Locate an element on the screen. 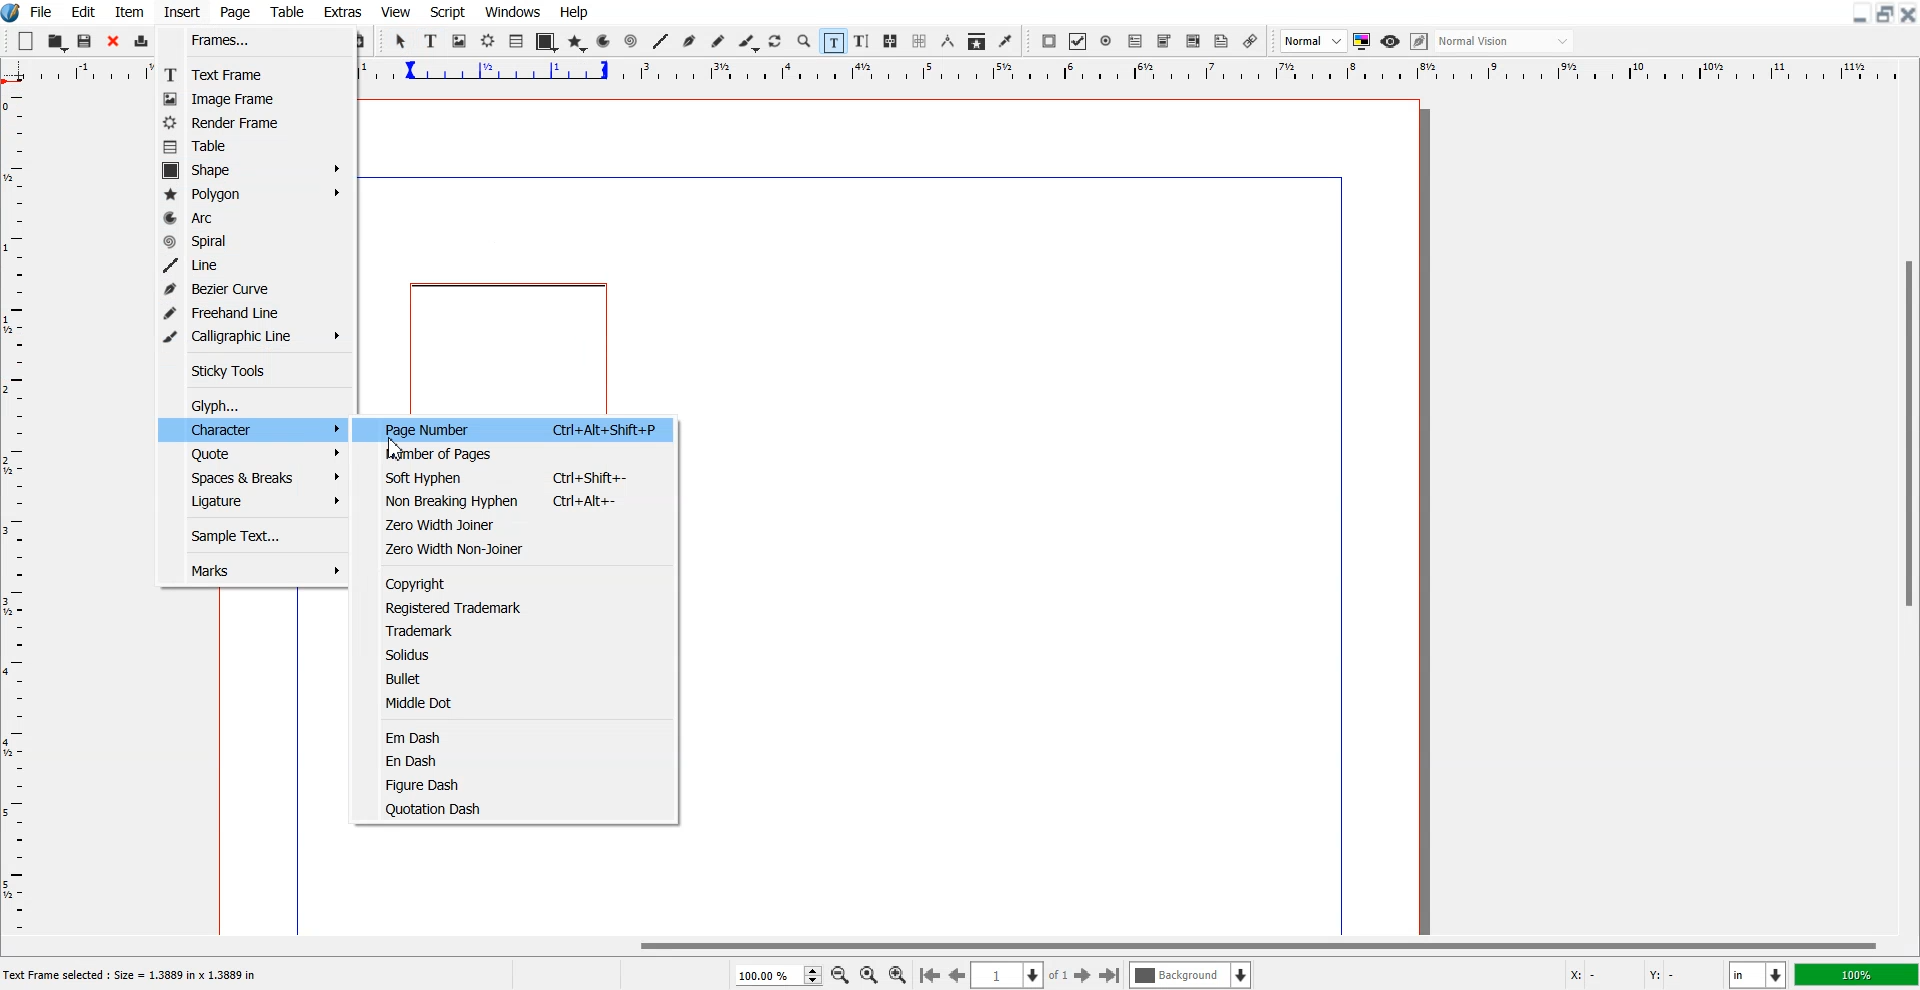 Image resolution: width=1920 pixels, height=990 pixels. Go to next Page is located at coordinates (1083, 976).